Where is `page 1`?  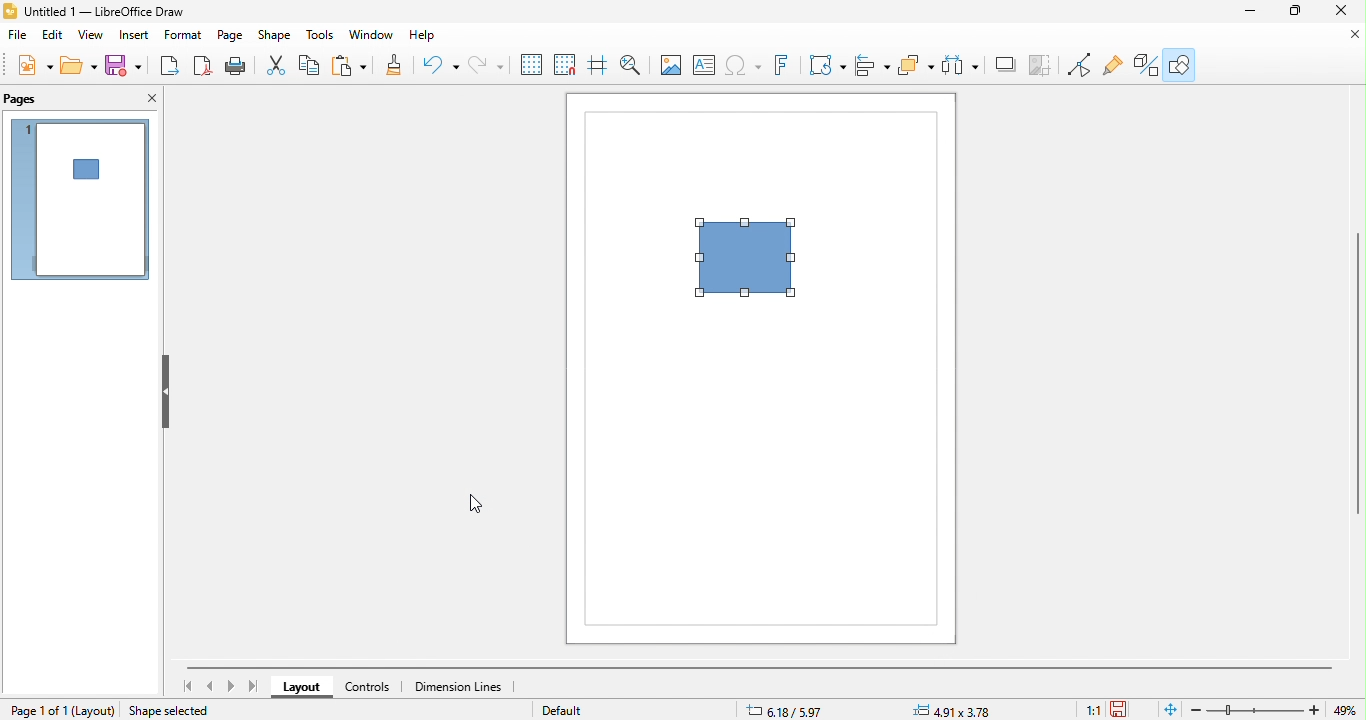 page 1 is located at coordinates (80, 199).